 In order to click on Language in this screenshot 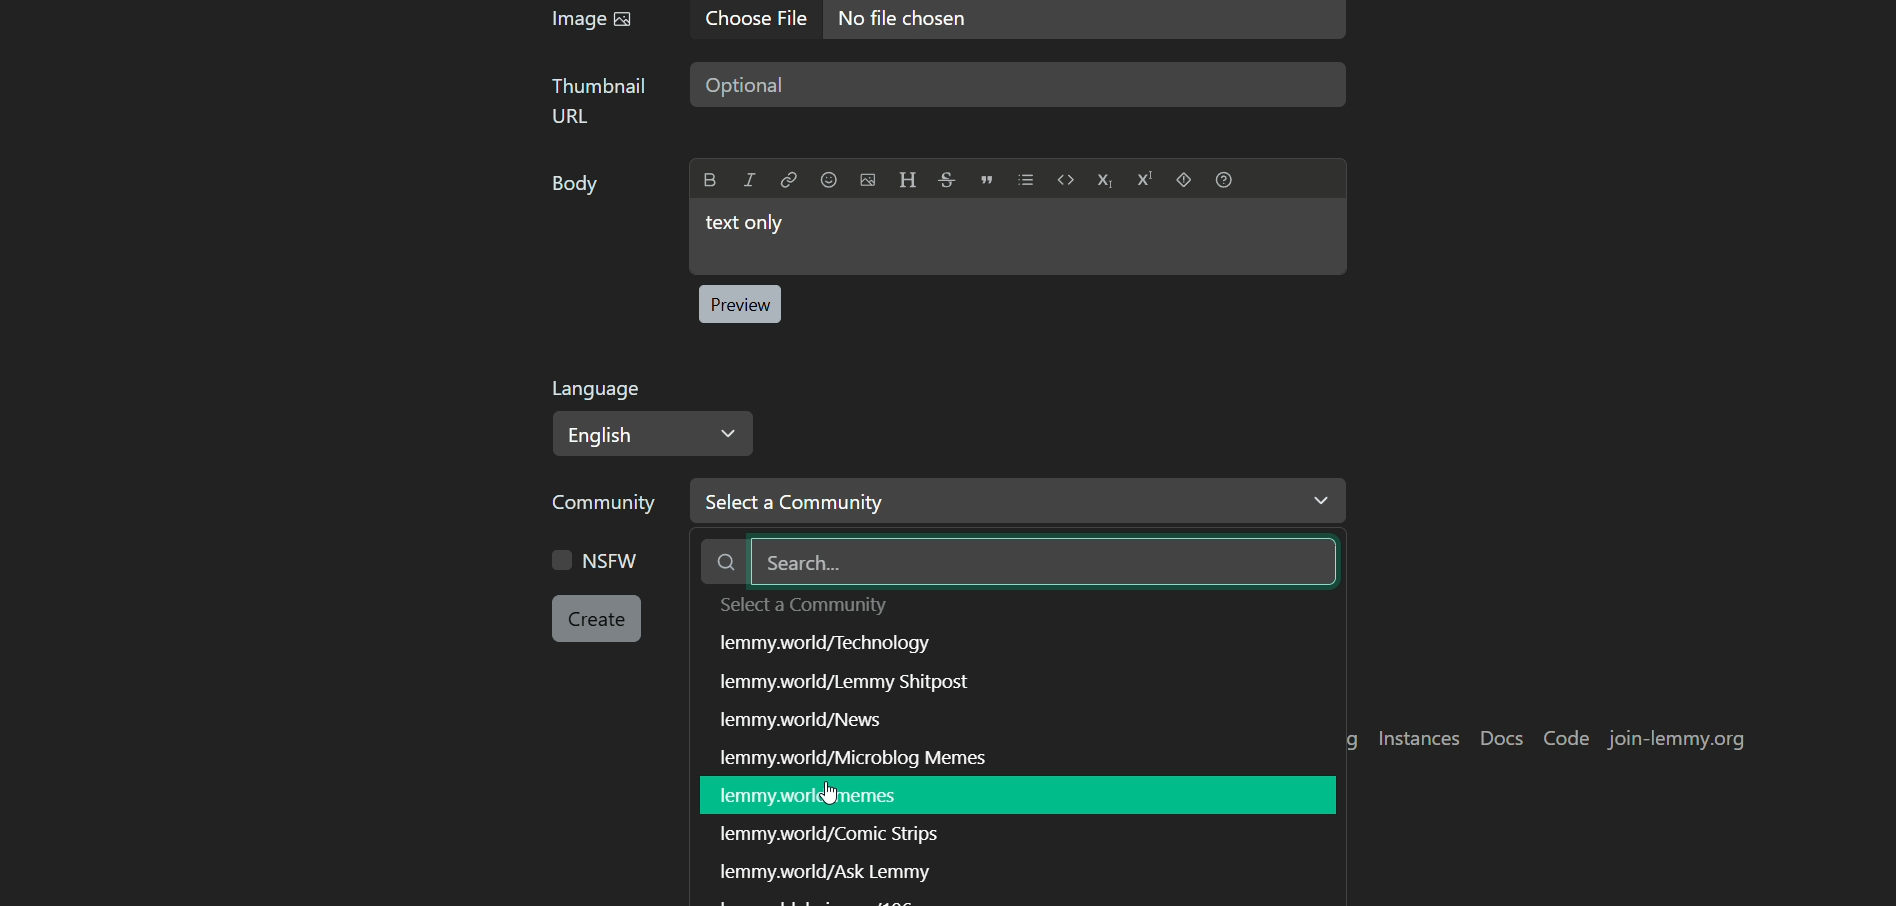, I will do `click(601, 389)`.